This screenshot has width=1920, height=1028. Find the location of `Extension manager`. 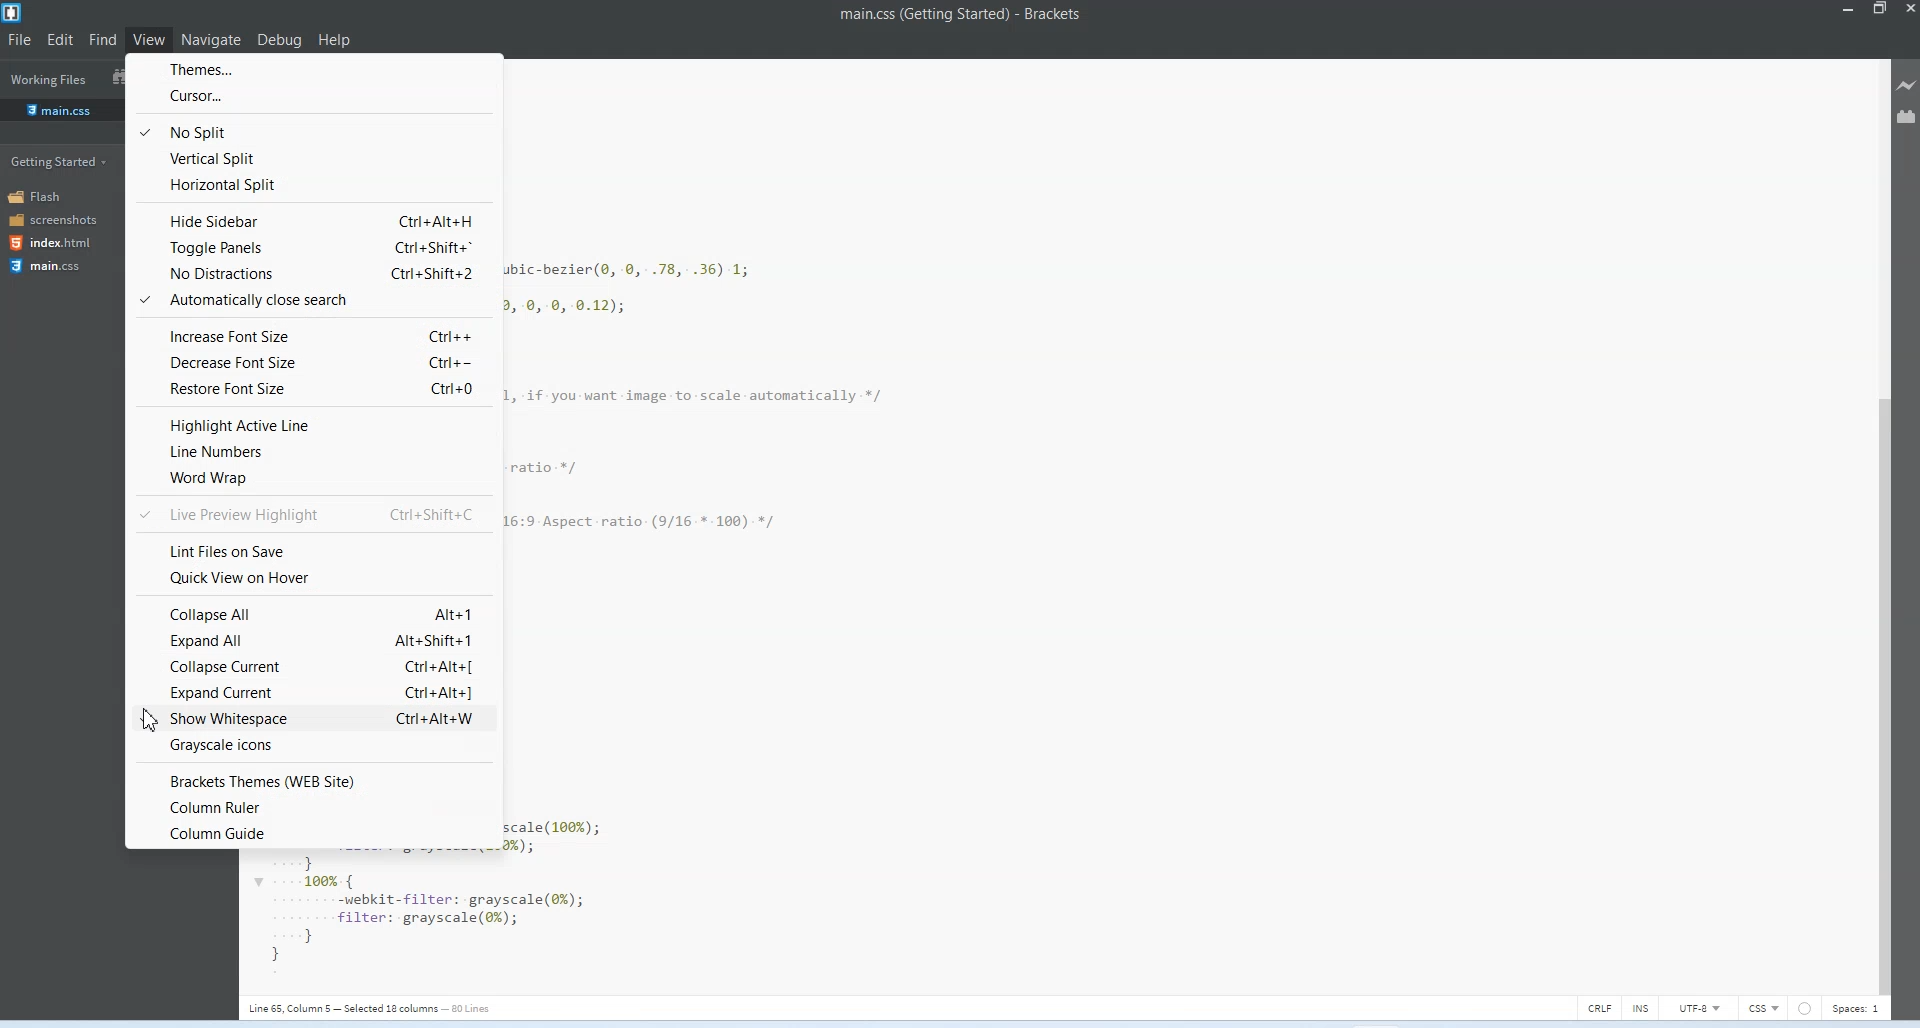

Extension manager is located at coordinates (1908, 117).